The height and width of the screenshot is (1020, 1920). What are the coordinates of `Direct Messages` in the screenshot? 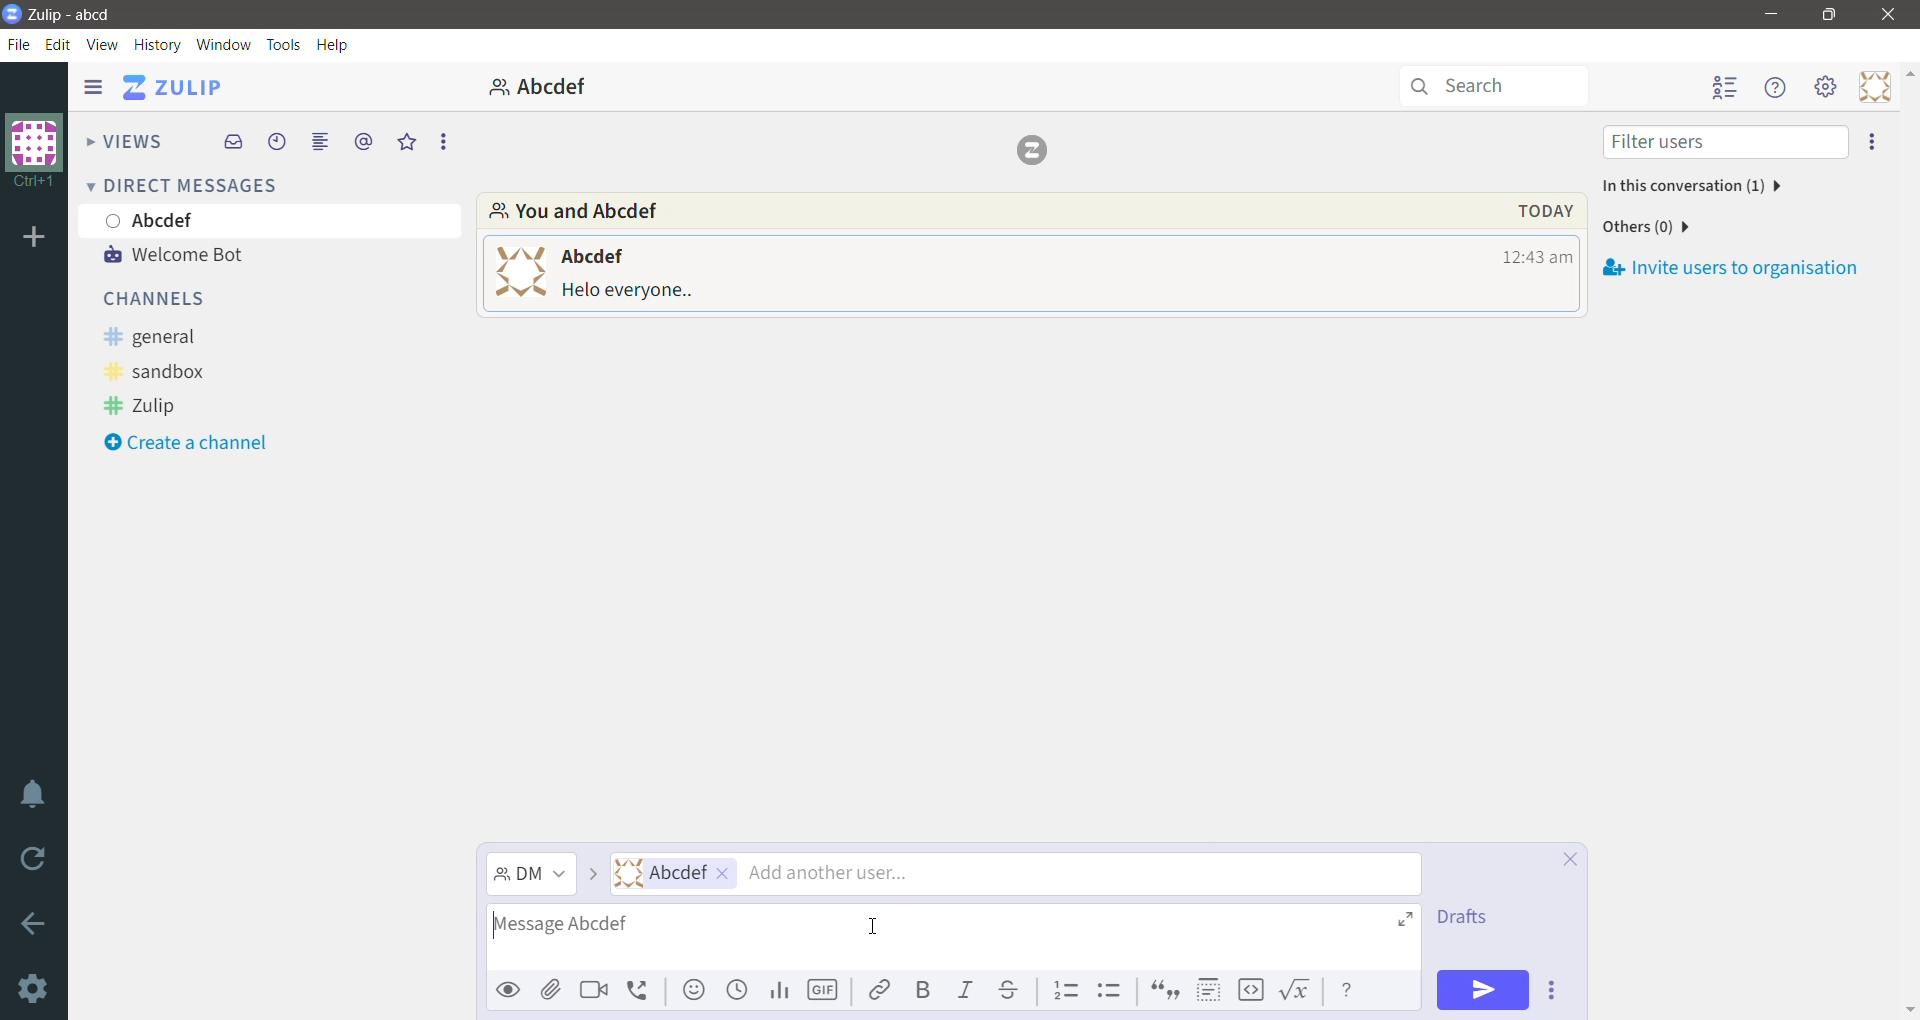 It's located at (187, 185).